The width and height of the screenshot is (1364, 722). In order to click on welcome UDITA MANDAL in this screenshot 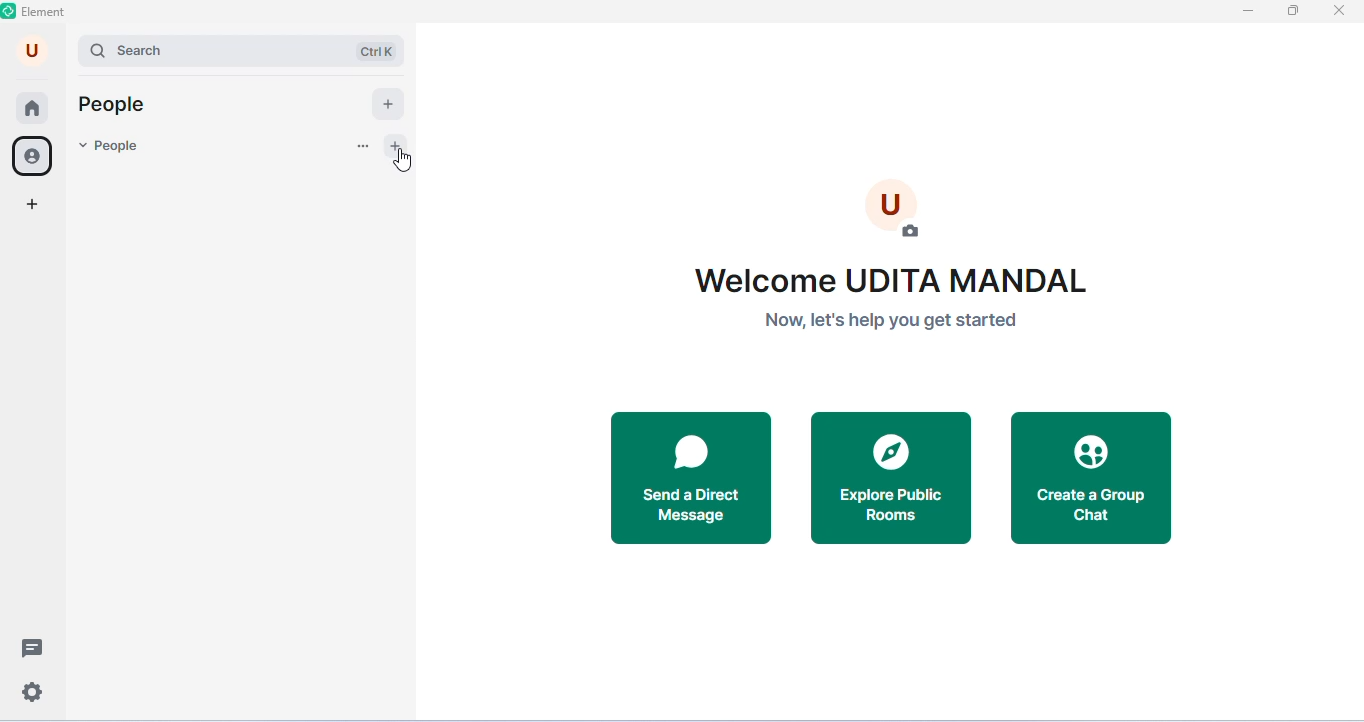, I will do `click(895, 280)`.